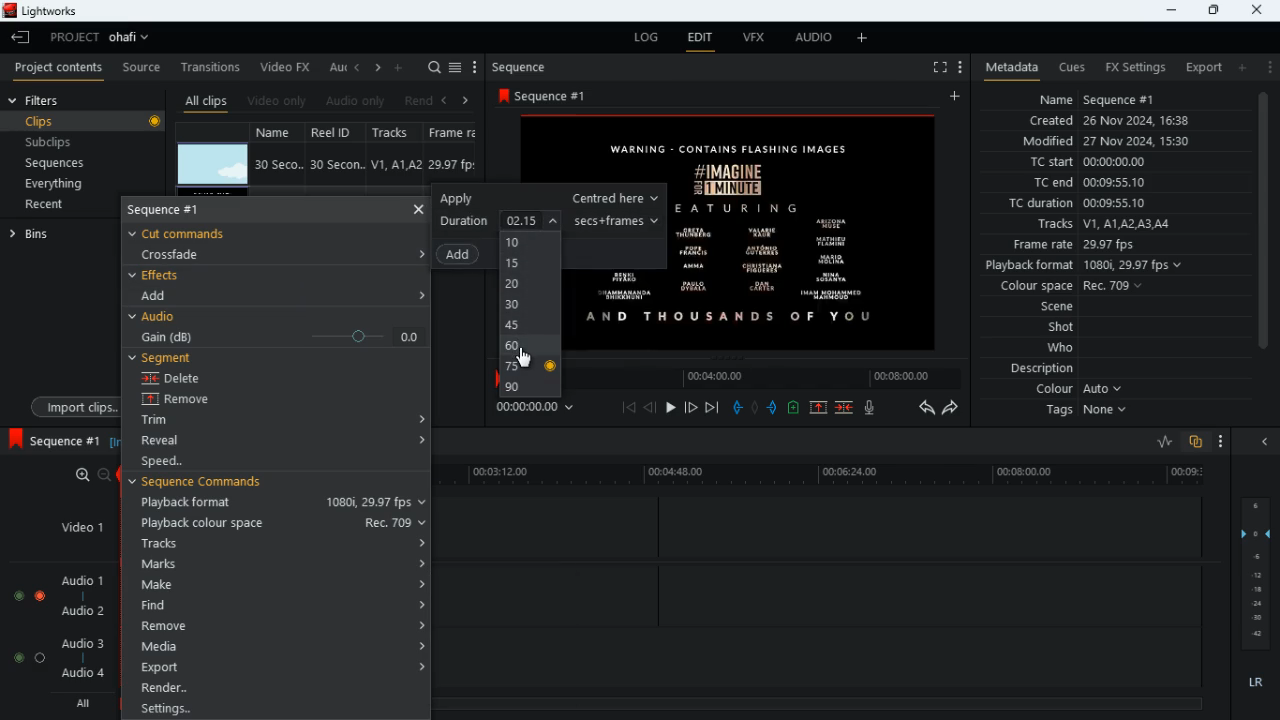  What do you see at coordinates (286, 68) in the screenshot?
I see `video fx` at bounding box center [286, 68].